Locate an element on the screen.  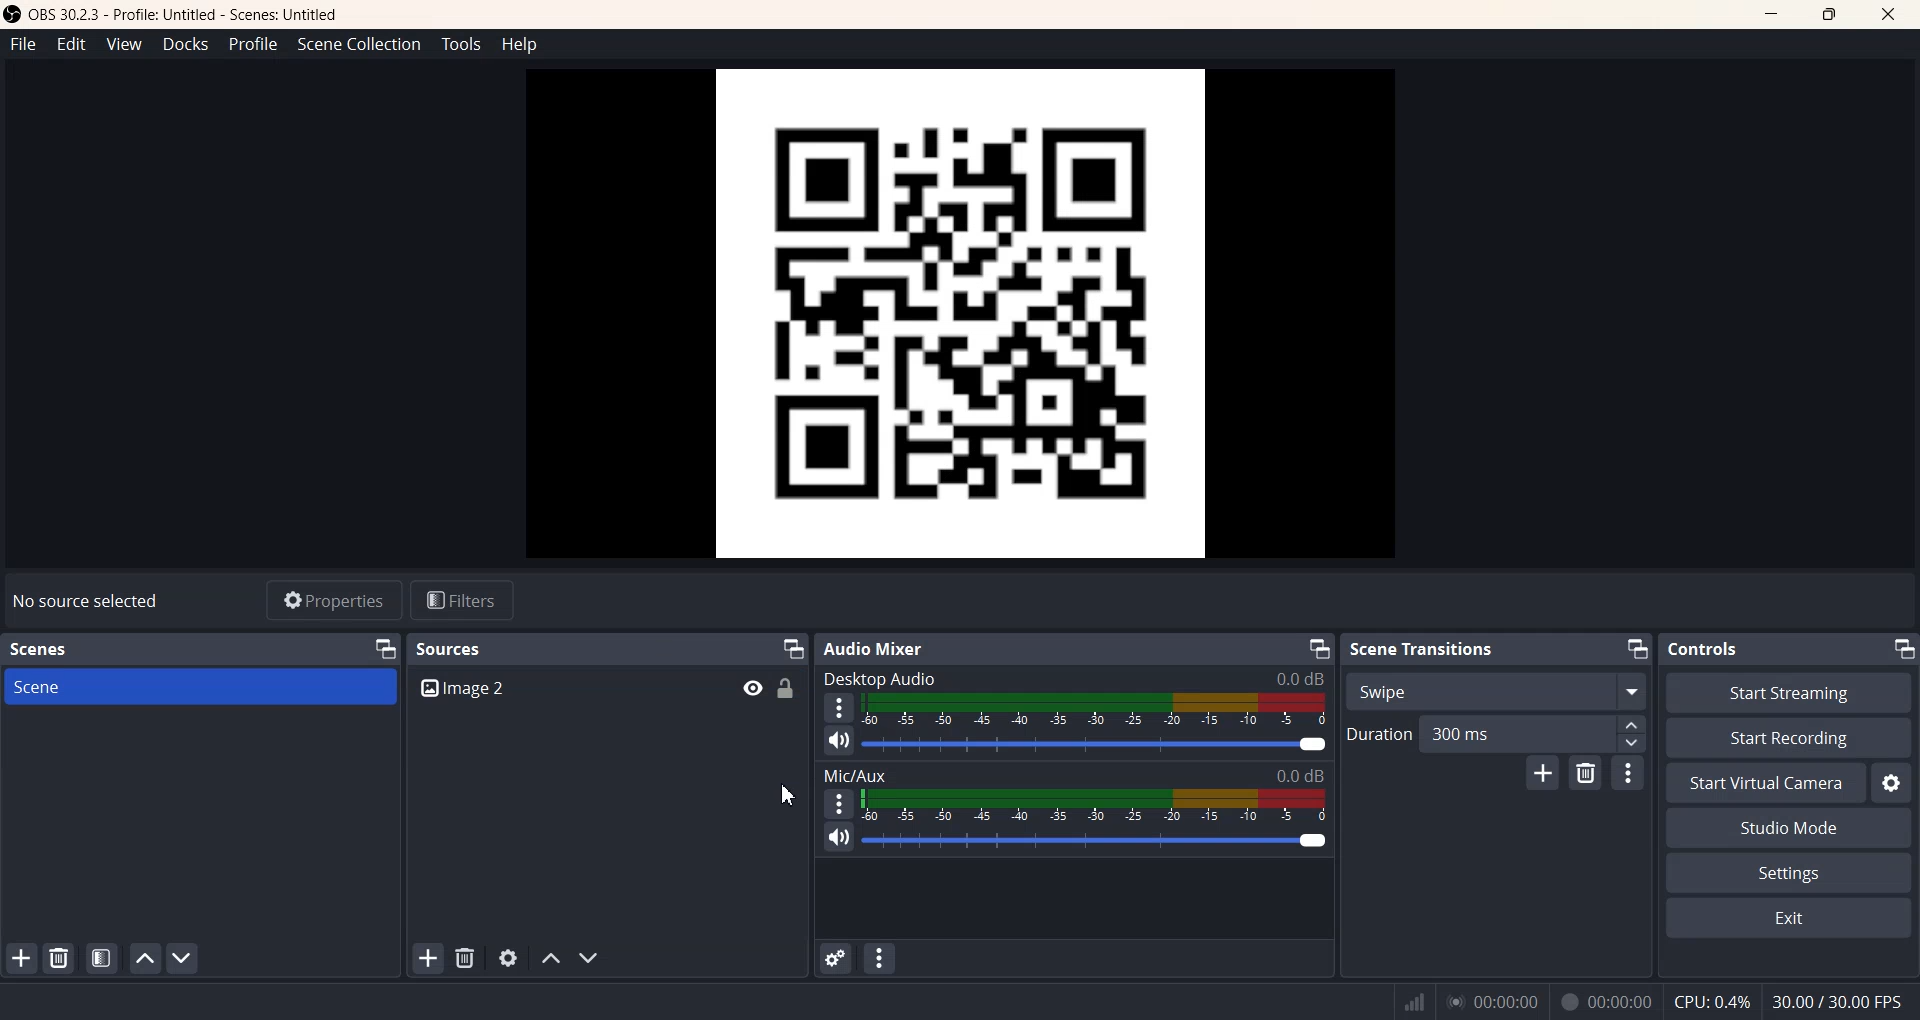
Add Configurable transition  is located at coordinates (1540, 774).